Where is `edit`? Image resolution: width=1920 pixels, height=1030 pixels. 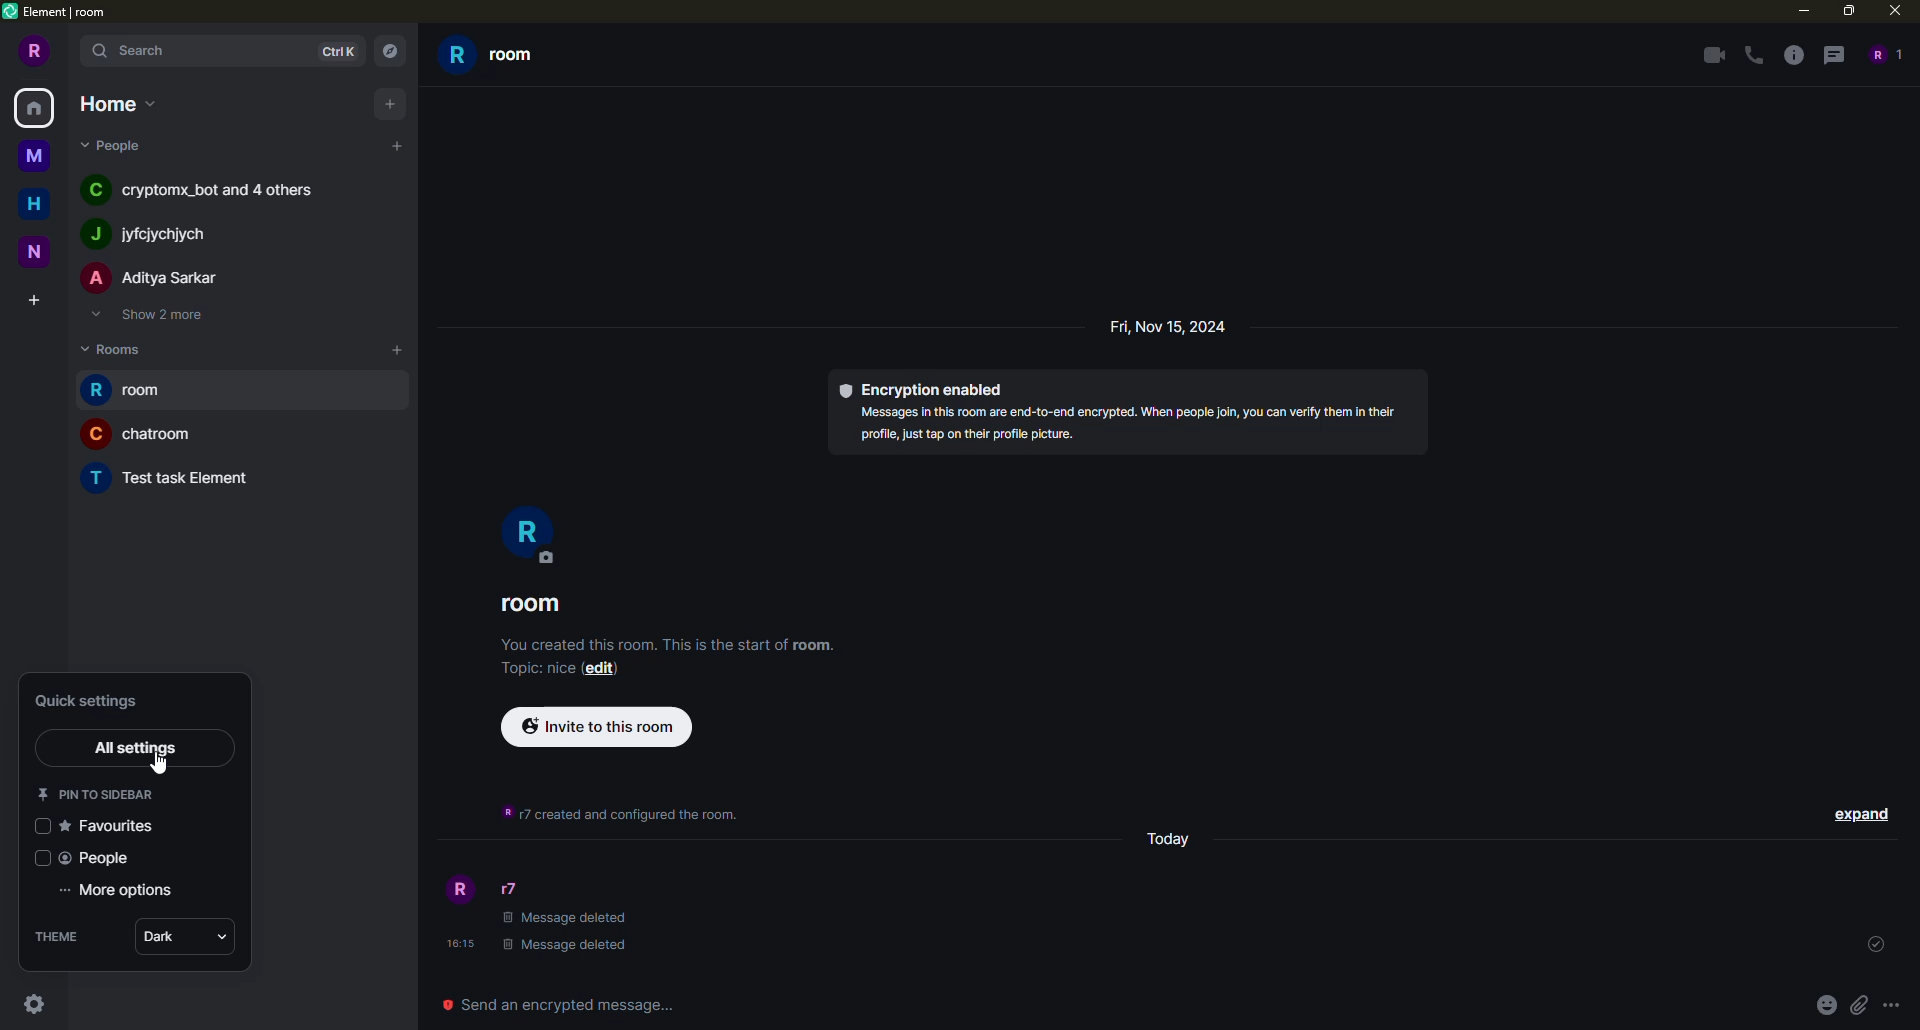
edit is located at coordinates (604, 670).